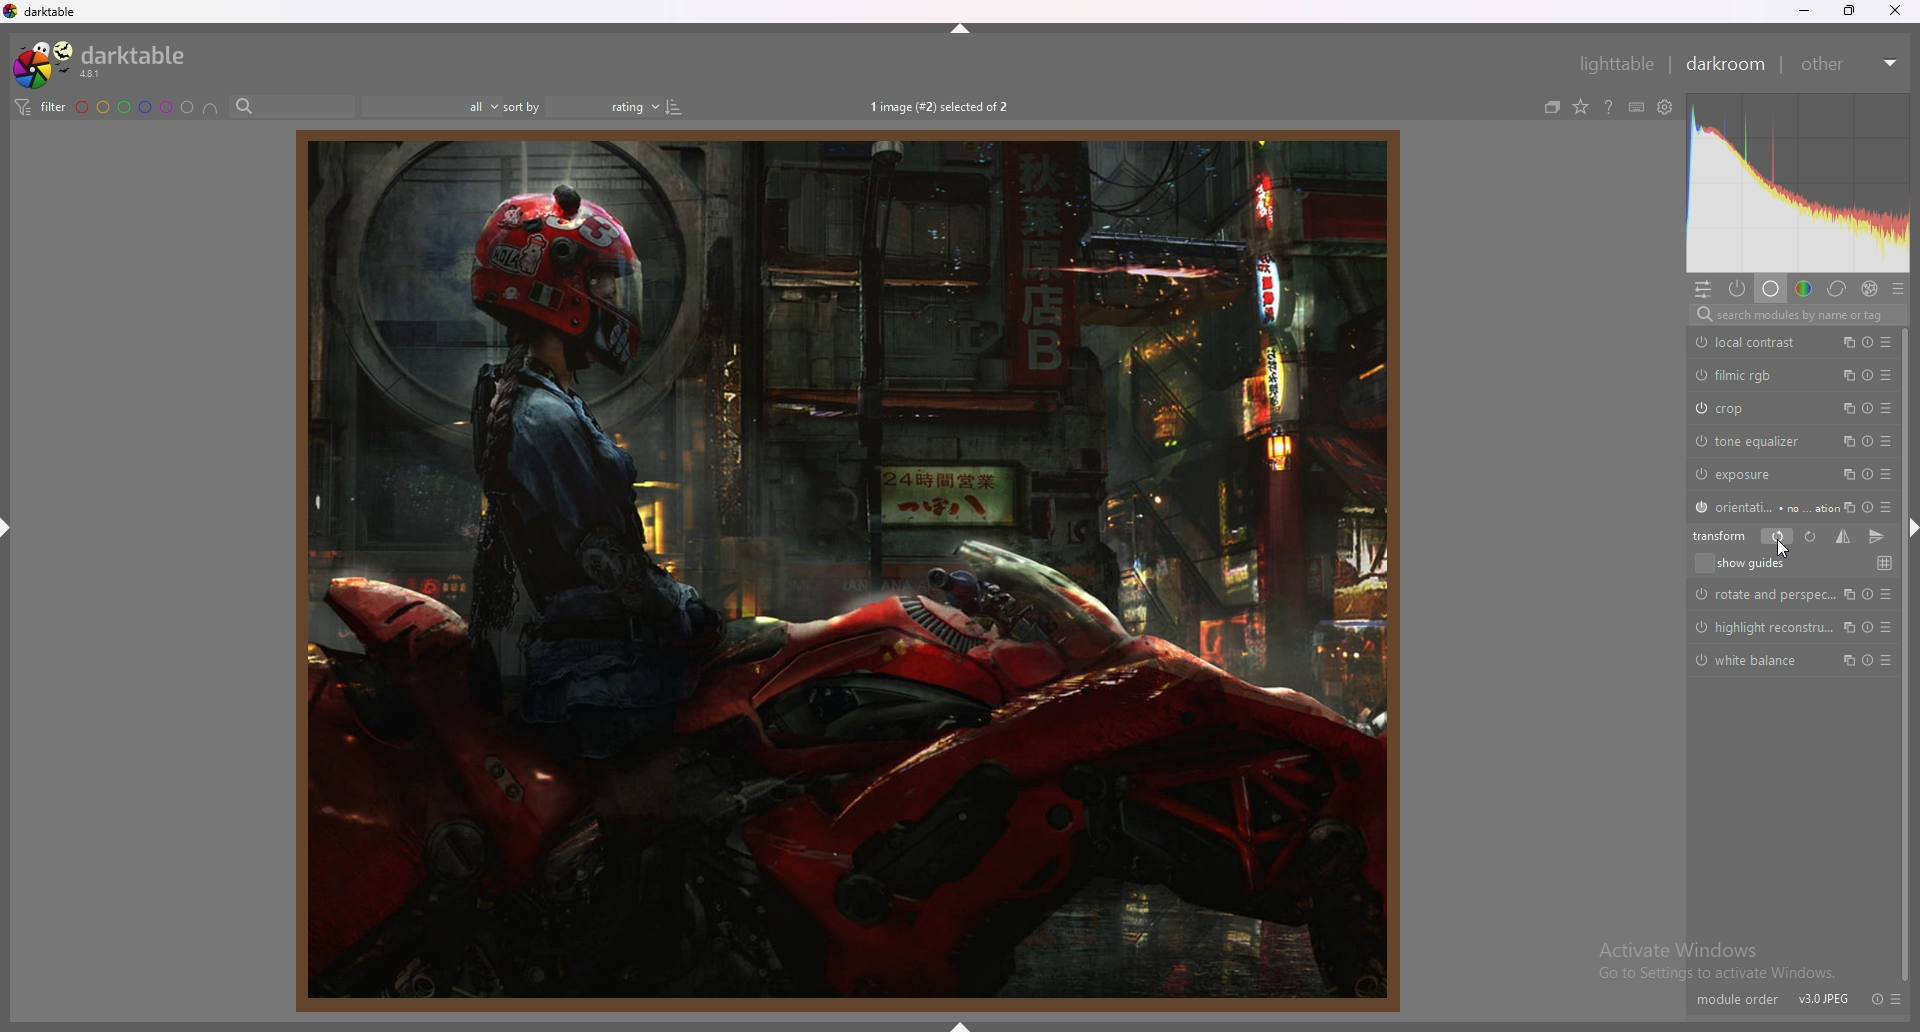 The height and width of the screenshot is (1032, 1920). Describe the element at coordinates (1844, 342) in the screenshot. I see `multiple instances action` at that location.